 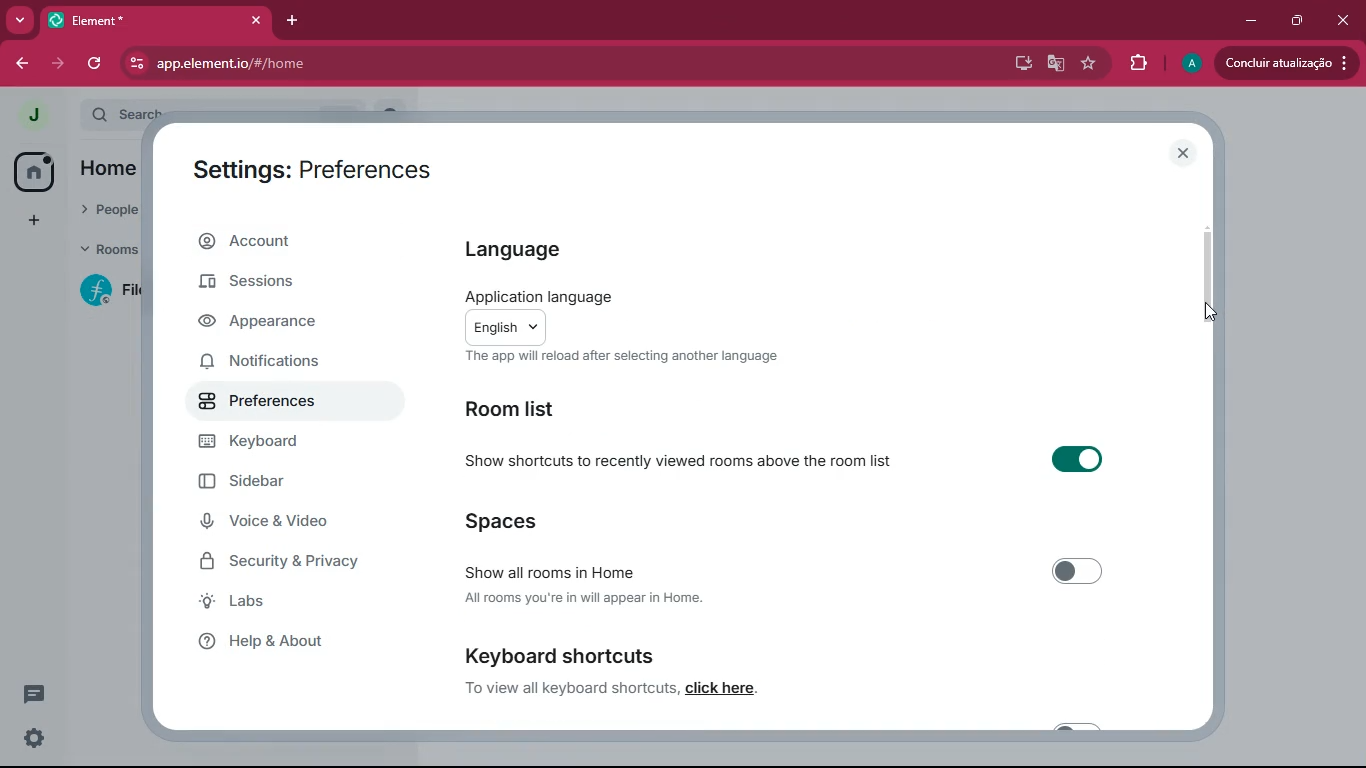 What do you see at coordinates (501, 520) in the screenshot?
I see `spaces` at bounding box center [501, 520].